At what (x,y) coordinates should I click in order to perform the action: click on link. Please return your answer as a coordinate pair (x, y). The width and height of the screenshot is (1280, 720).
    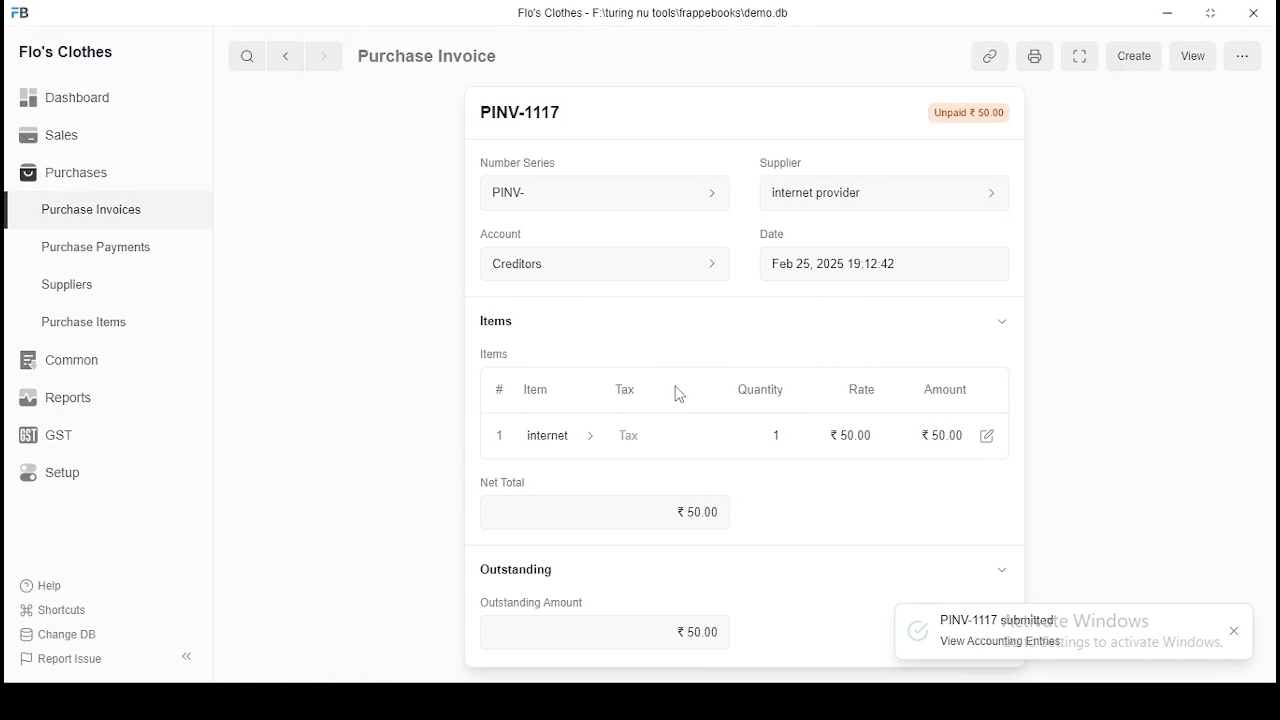
    Looking at the image, I should click on (993, 58).